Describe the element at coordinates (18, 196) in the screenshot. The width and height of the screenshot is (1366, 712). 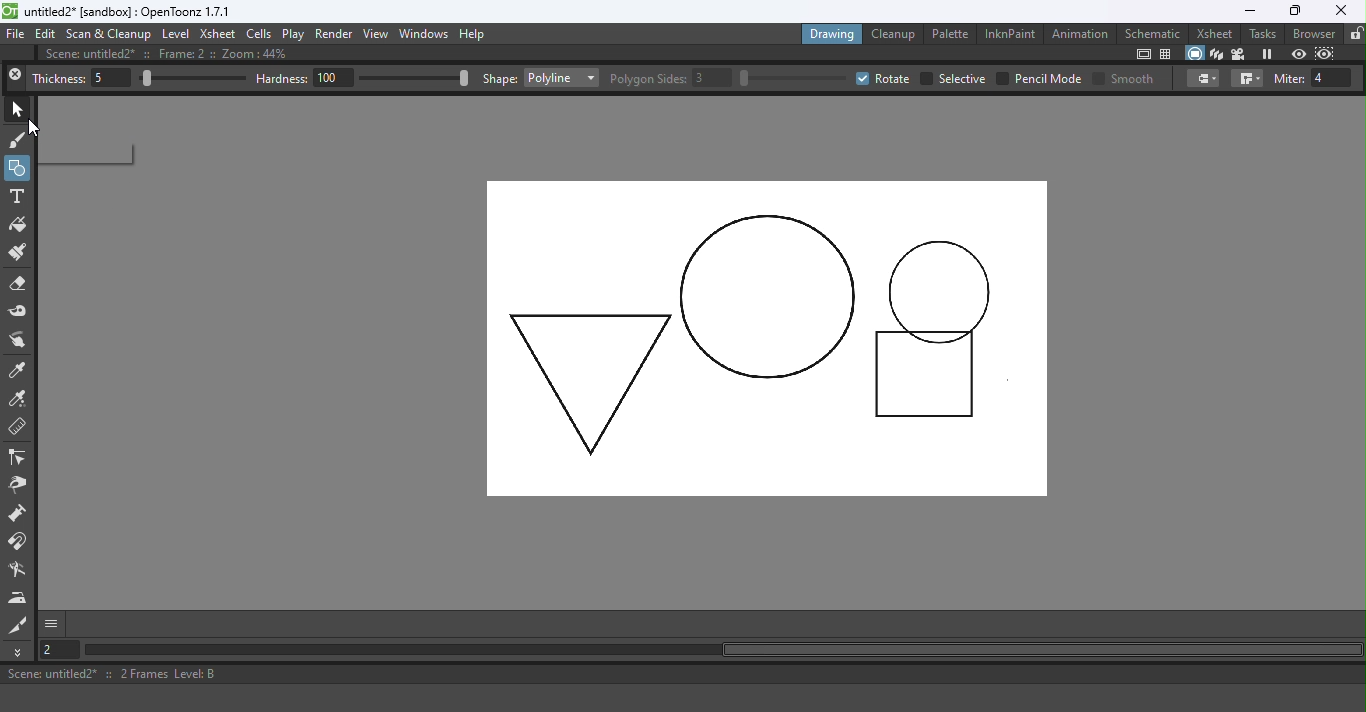
I see `Type tool` at that location.